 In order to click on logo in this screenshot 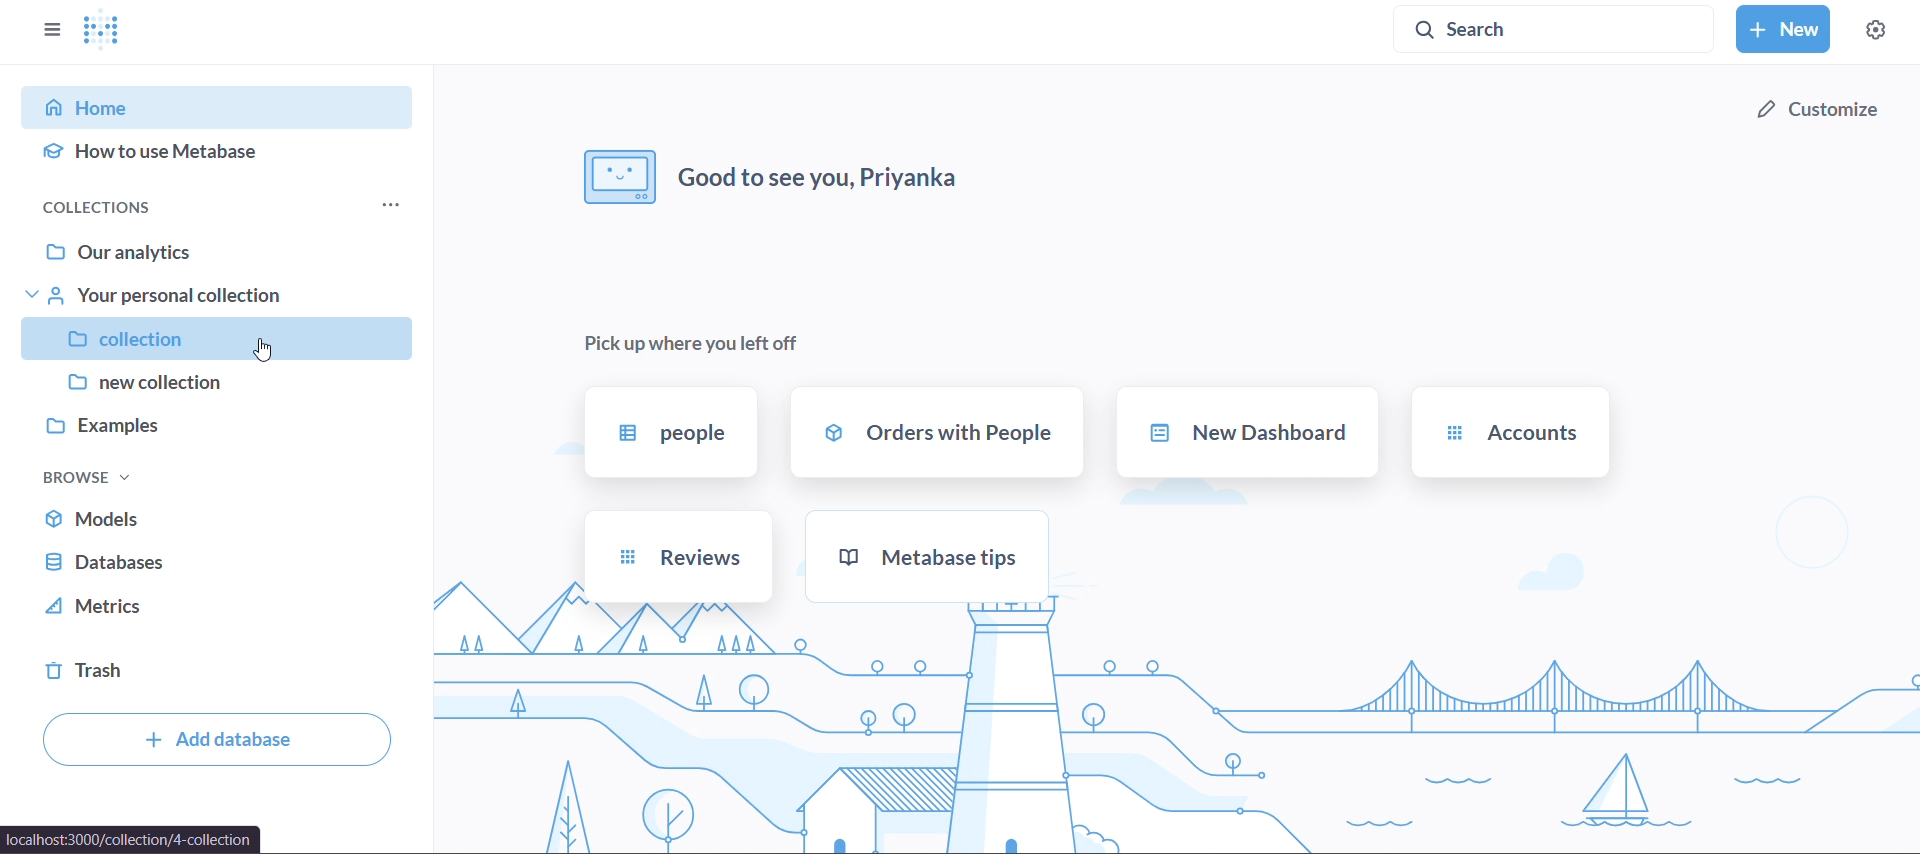, I will do `click(102, 32)`.